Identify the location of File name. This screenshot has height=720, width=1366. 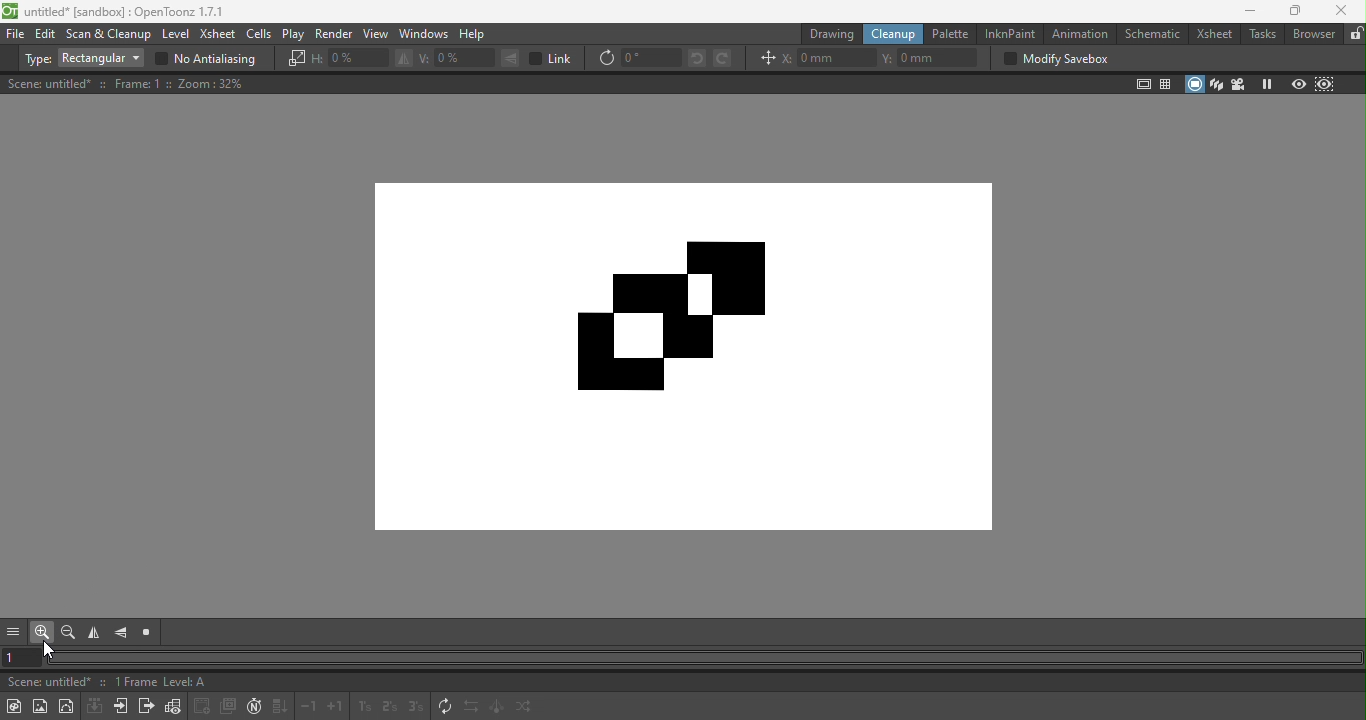
(120, 12).